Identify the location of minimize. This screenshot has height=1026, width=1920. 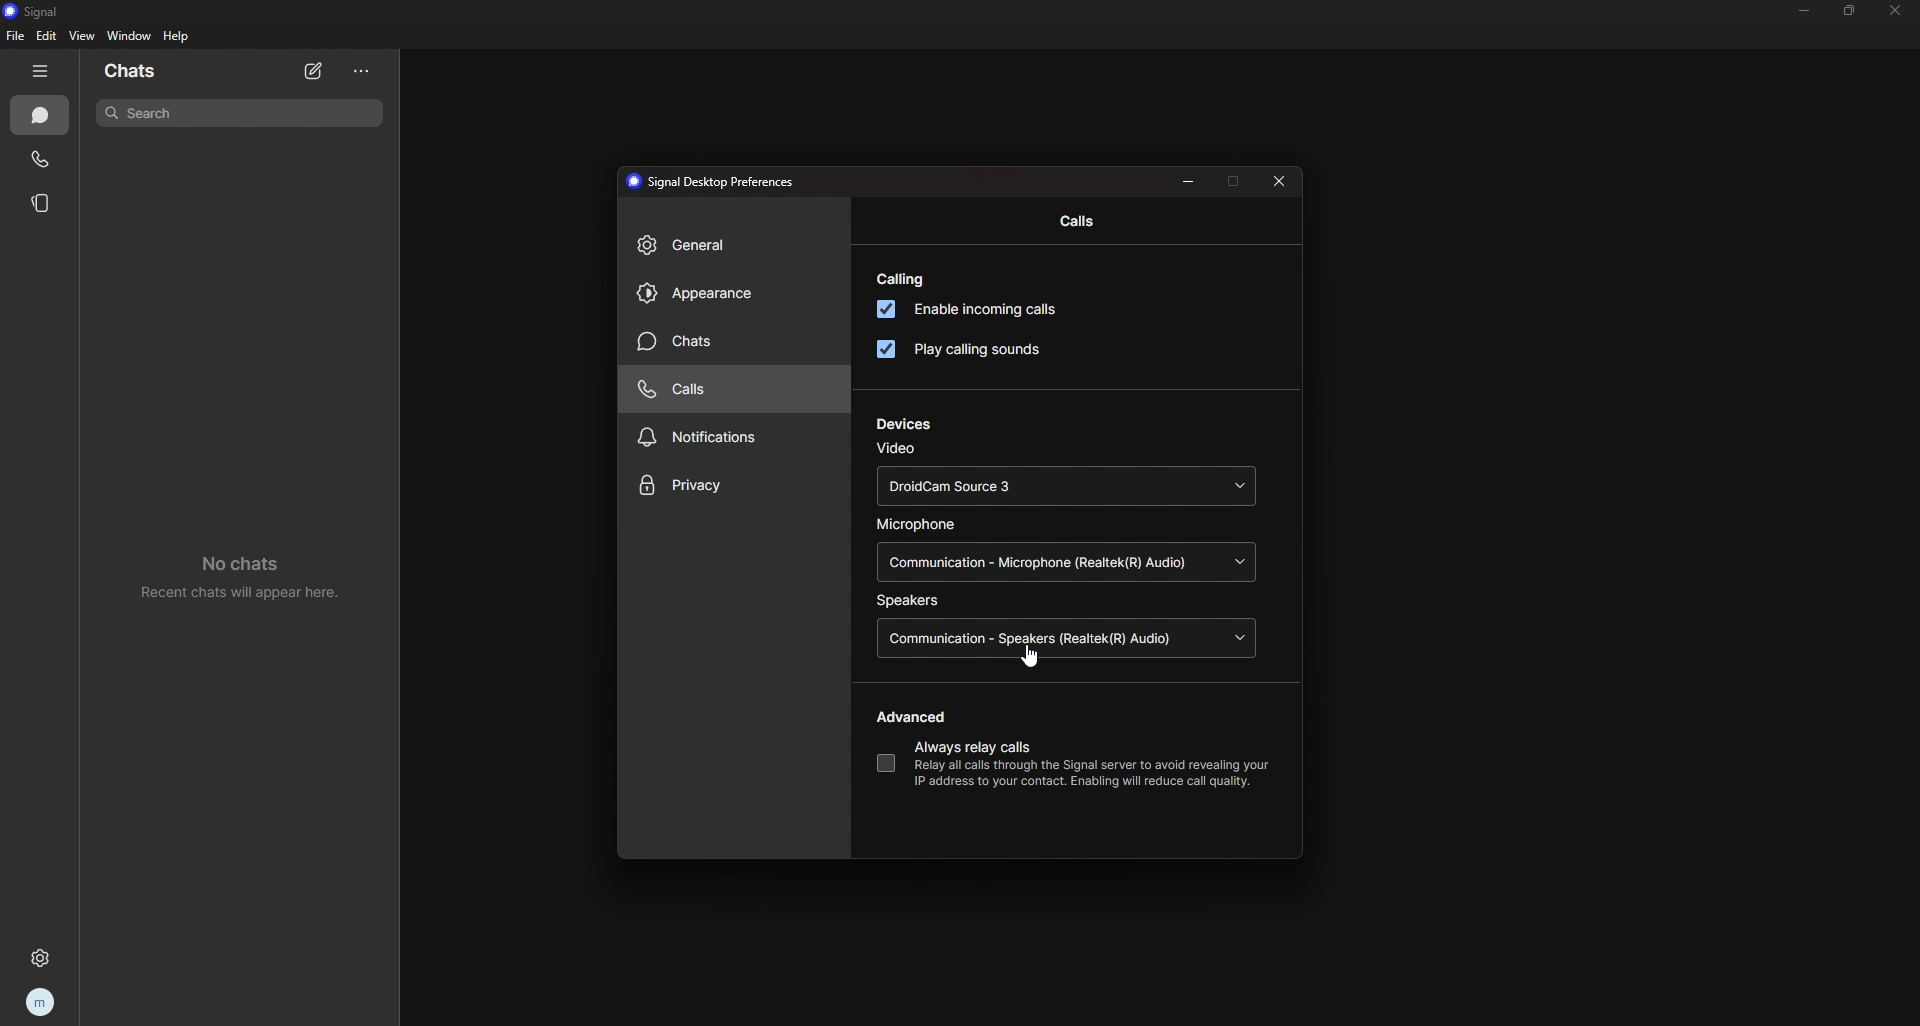
(1806, 10).